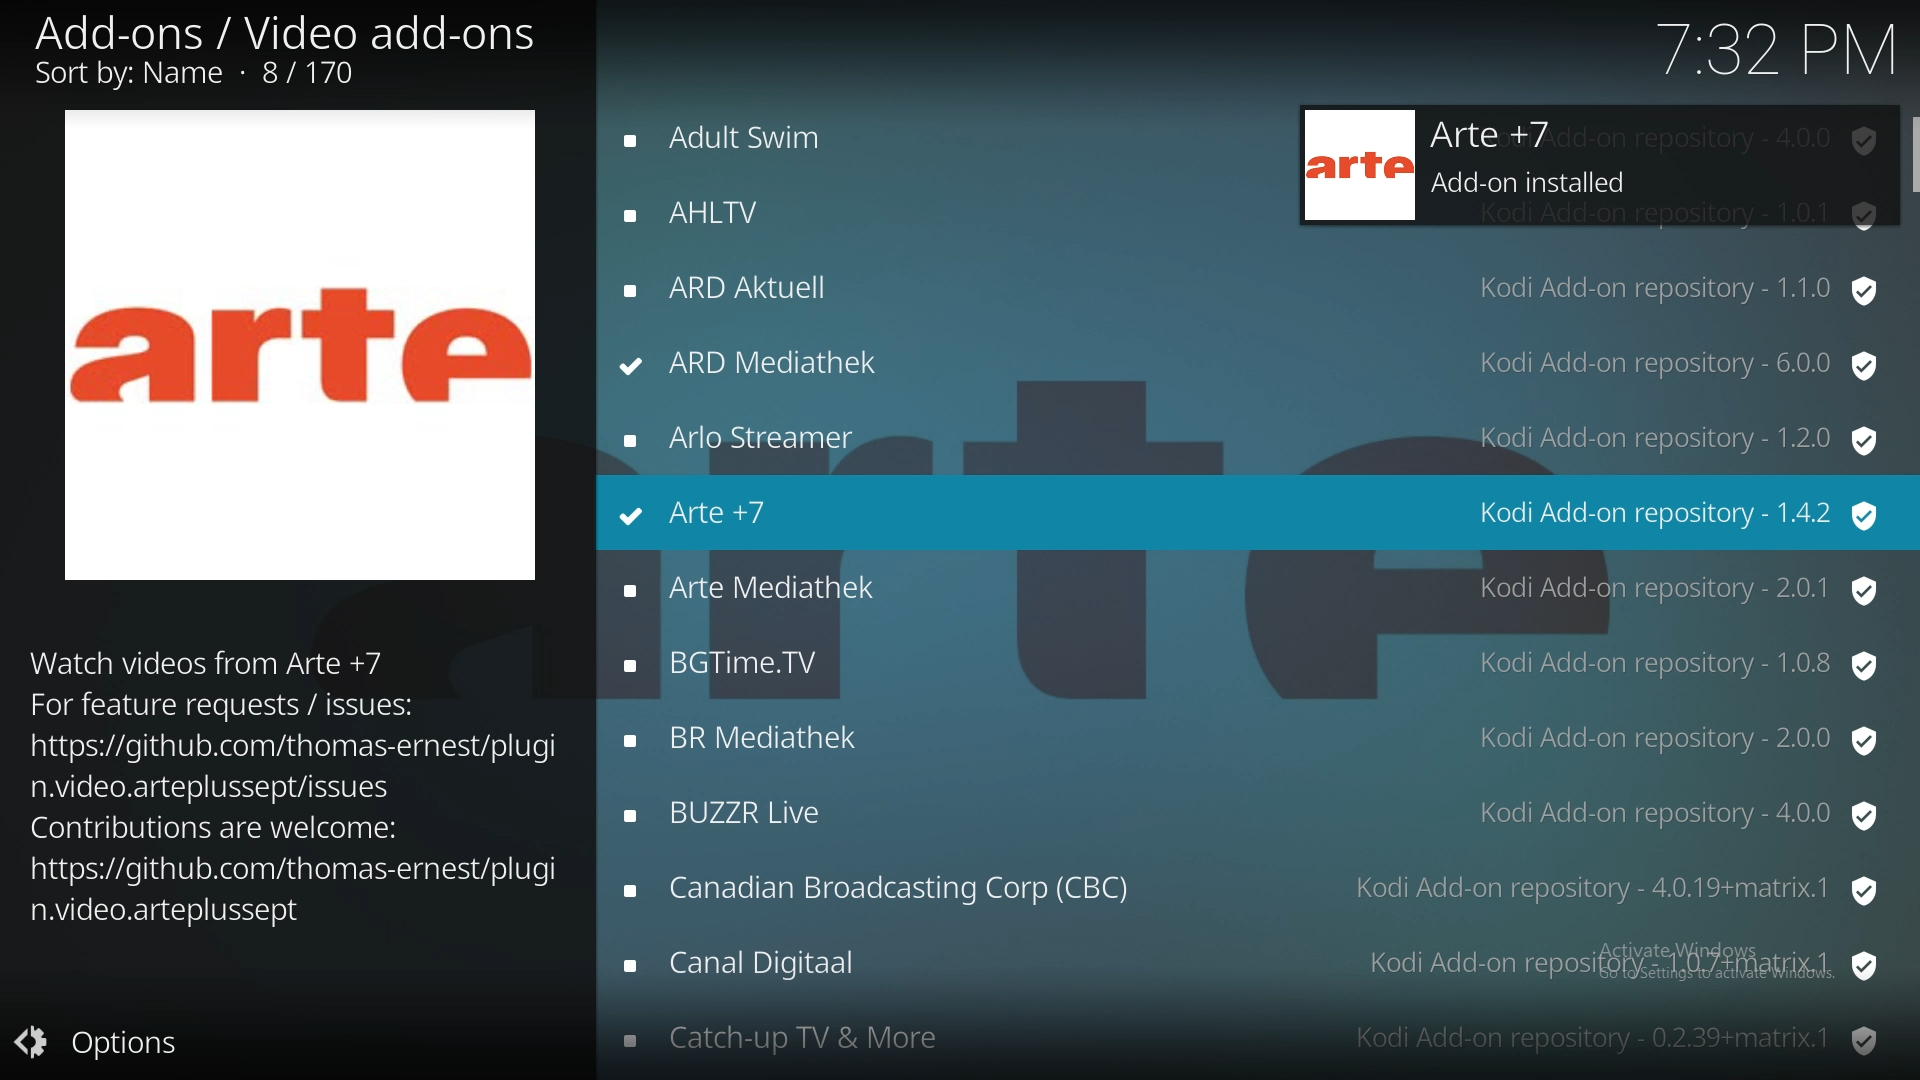  Describe the element at coordinates (1588, 167) in the screenshot. I see `update` at that location.